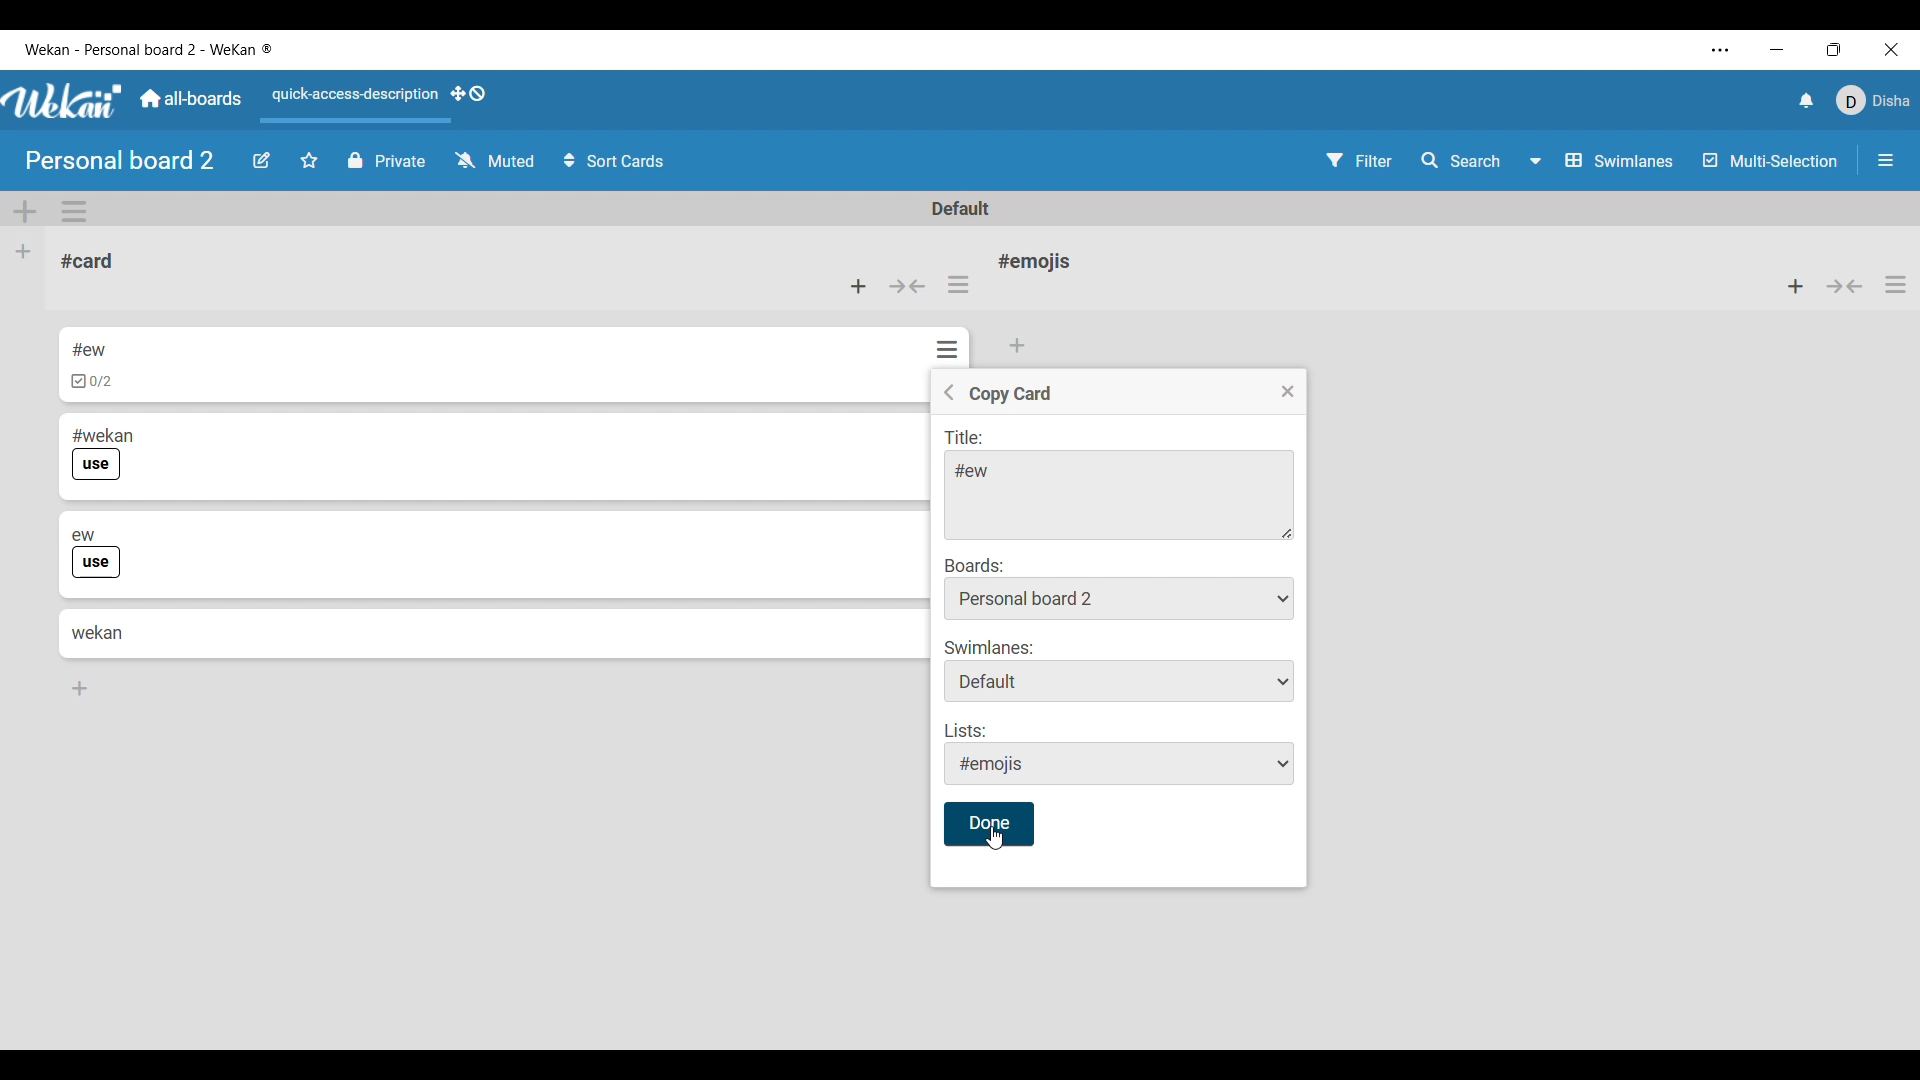 Image resolution: width=1920 pixels, height=1080 pixels. I want to click on Edit, so click(261, 161).